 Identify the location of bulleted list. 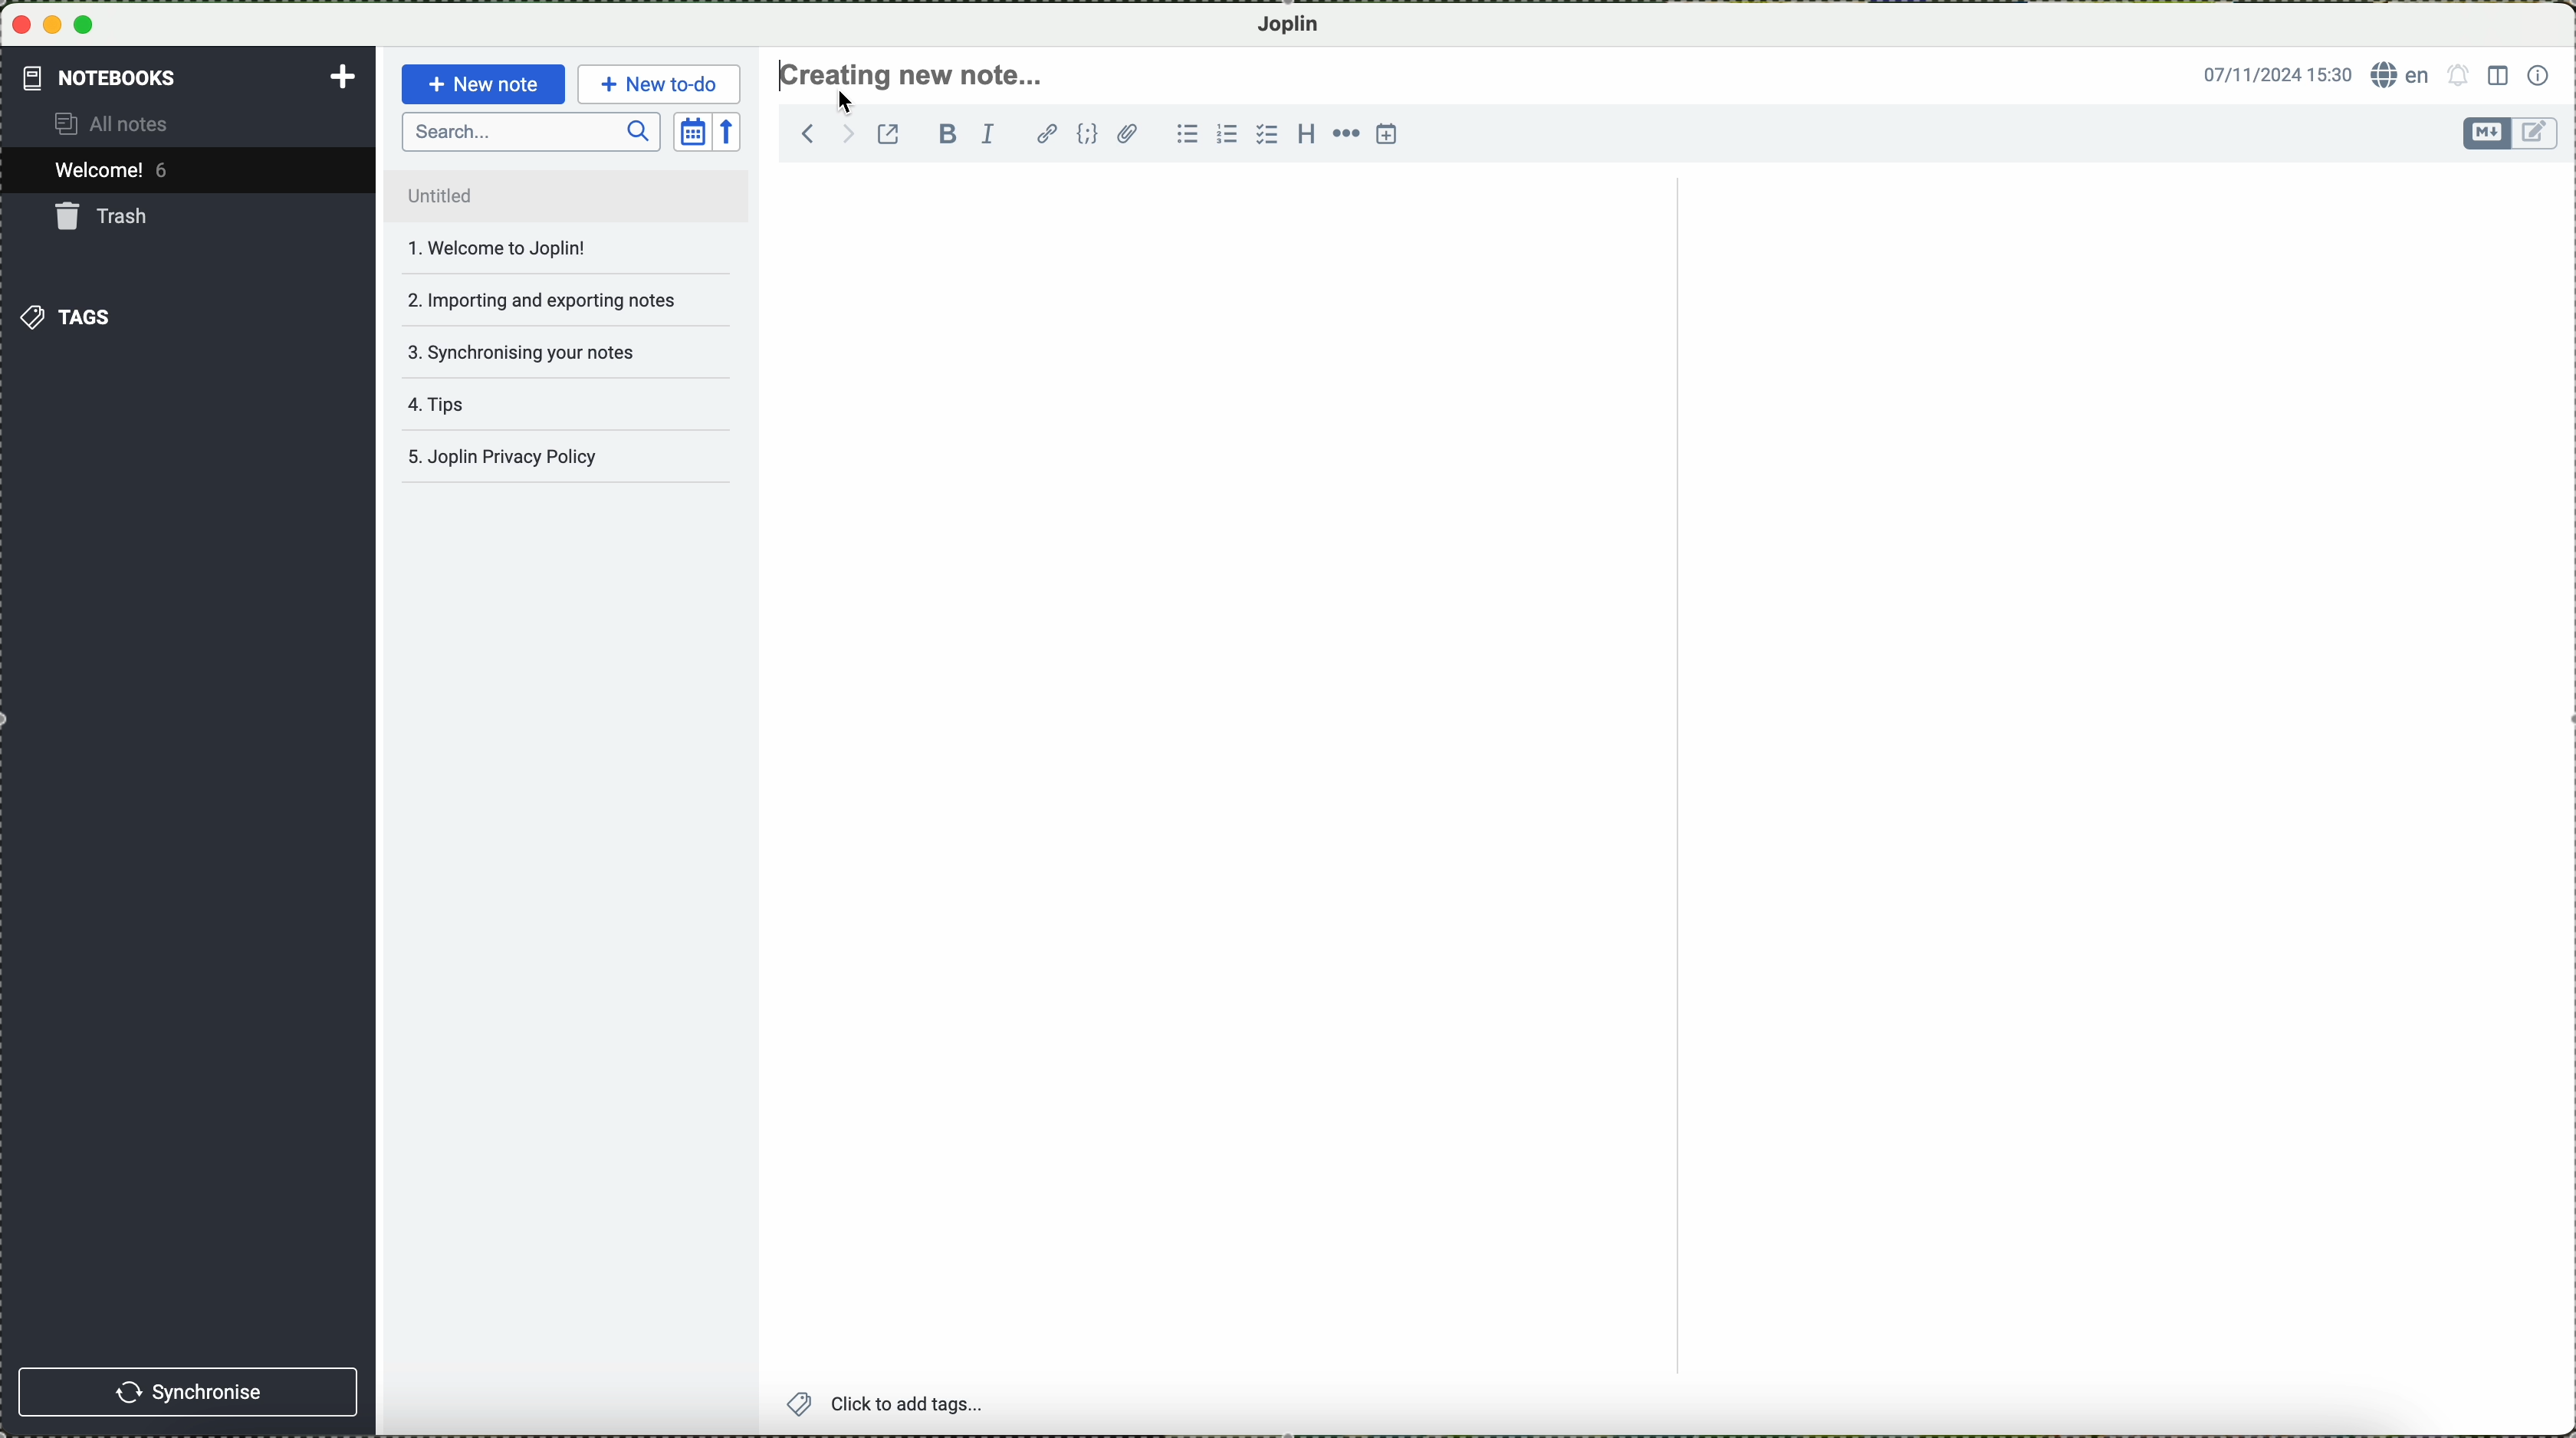
(1185, 134).